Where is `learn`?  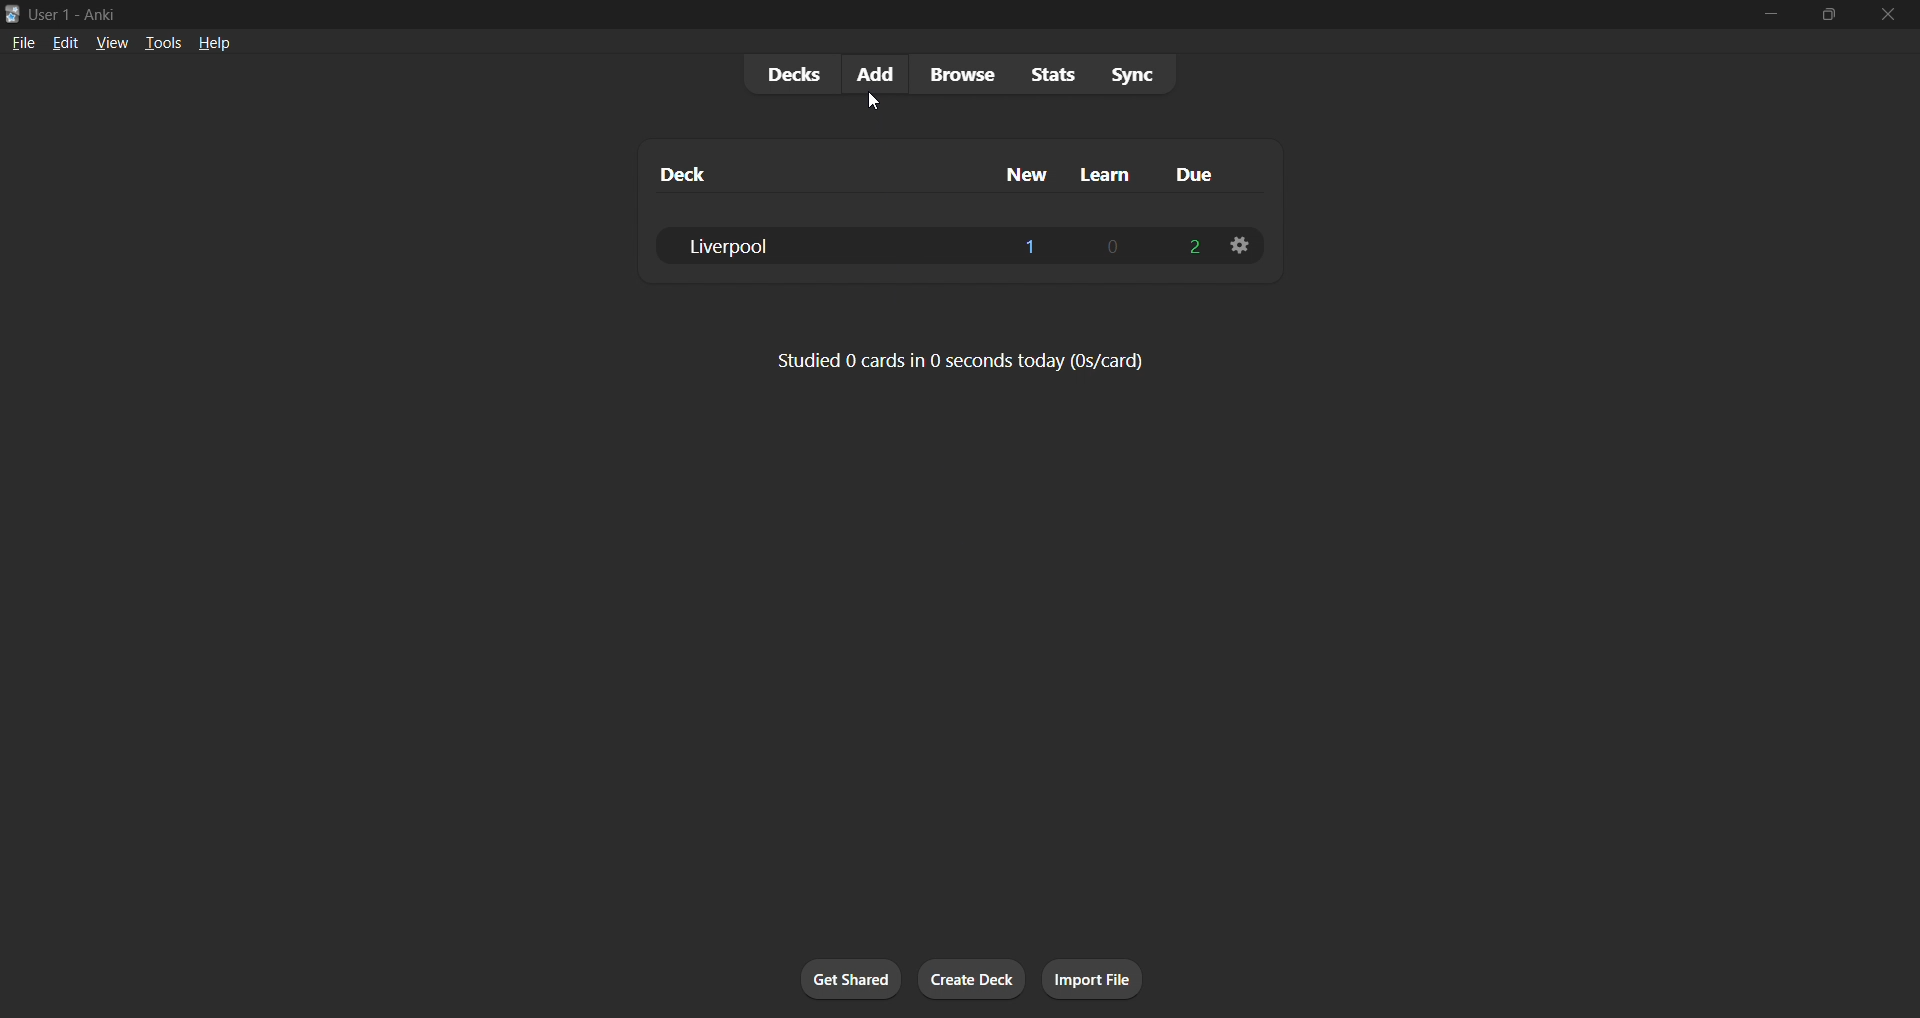
learn is located at coordinates (1114, 173).